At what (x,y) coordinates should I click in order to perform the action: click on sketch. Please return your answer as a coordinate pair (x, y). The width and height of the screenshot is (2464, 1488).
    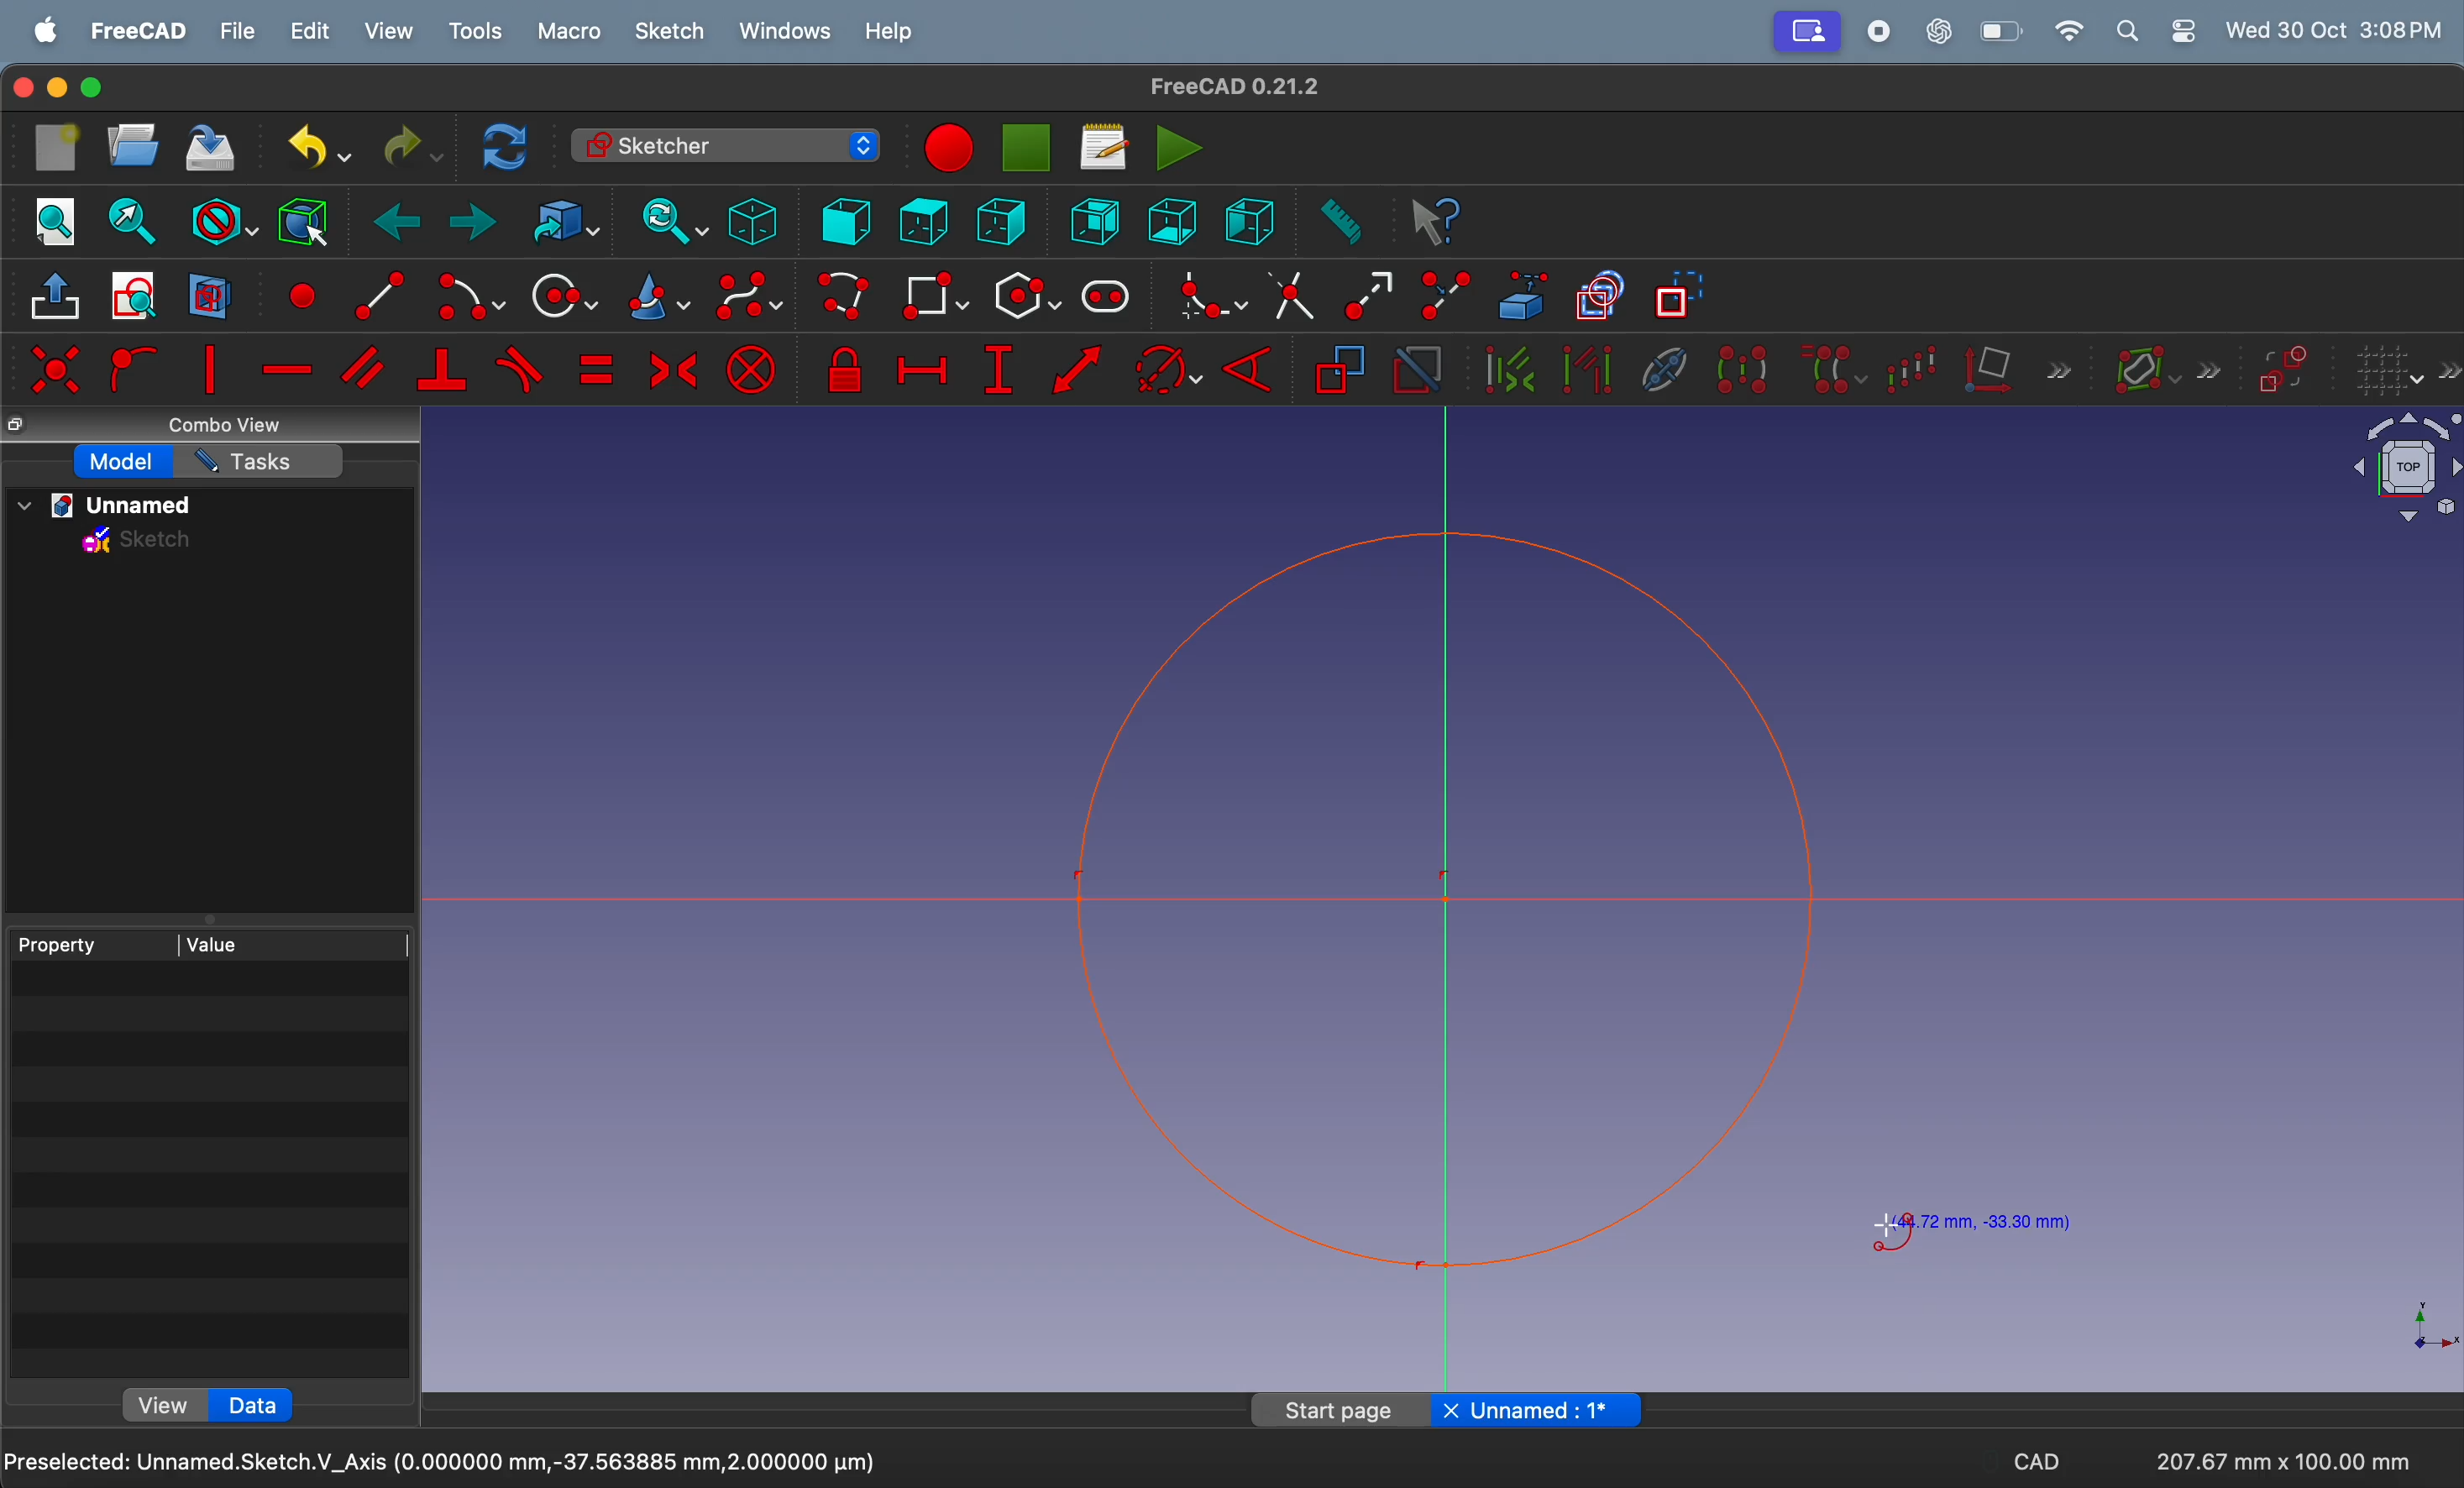
    Looking at the image, I should click on (139, 544).